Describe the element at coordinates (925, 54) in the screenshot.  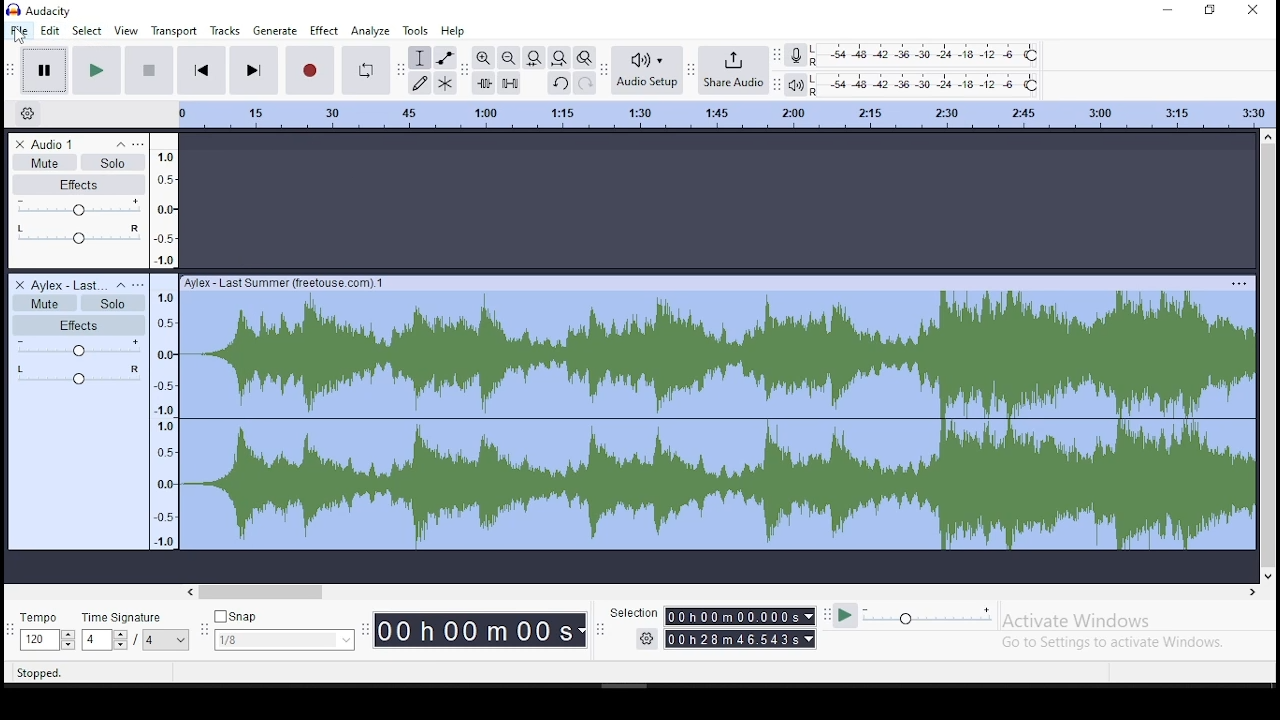
I see `recording level` at that location.